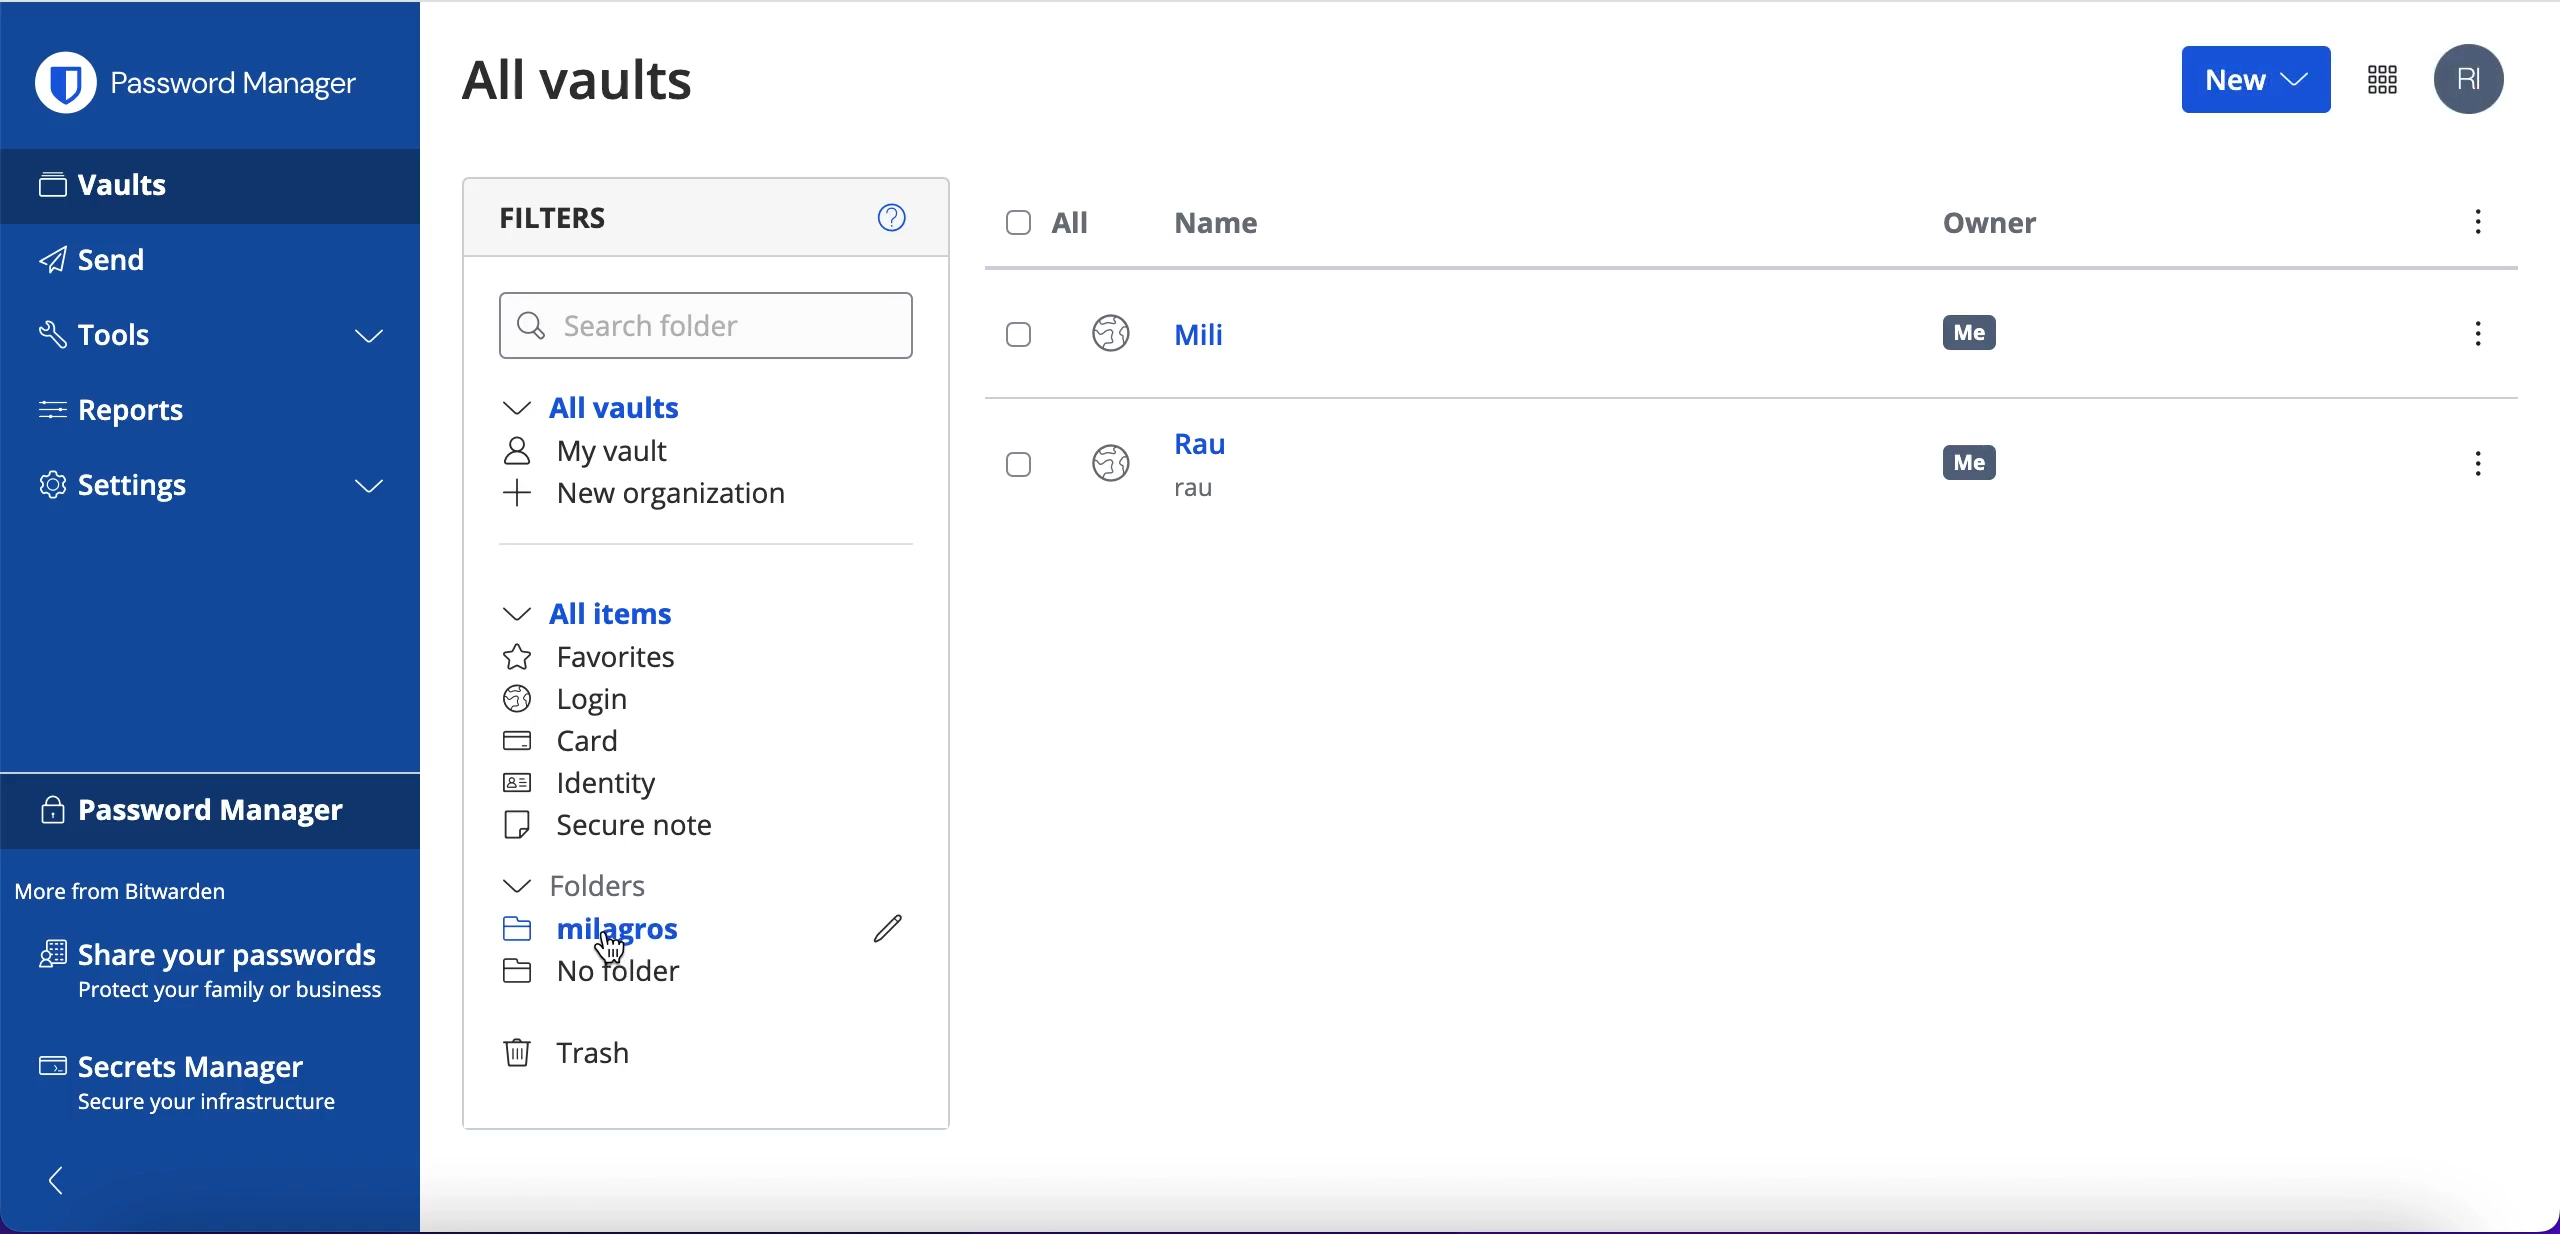 The image size is (2560, 1234). I want to click on show/hide panel, so click(67, 1179).